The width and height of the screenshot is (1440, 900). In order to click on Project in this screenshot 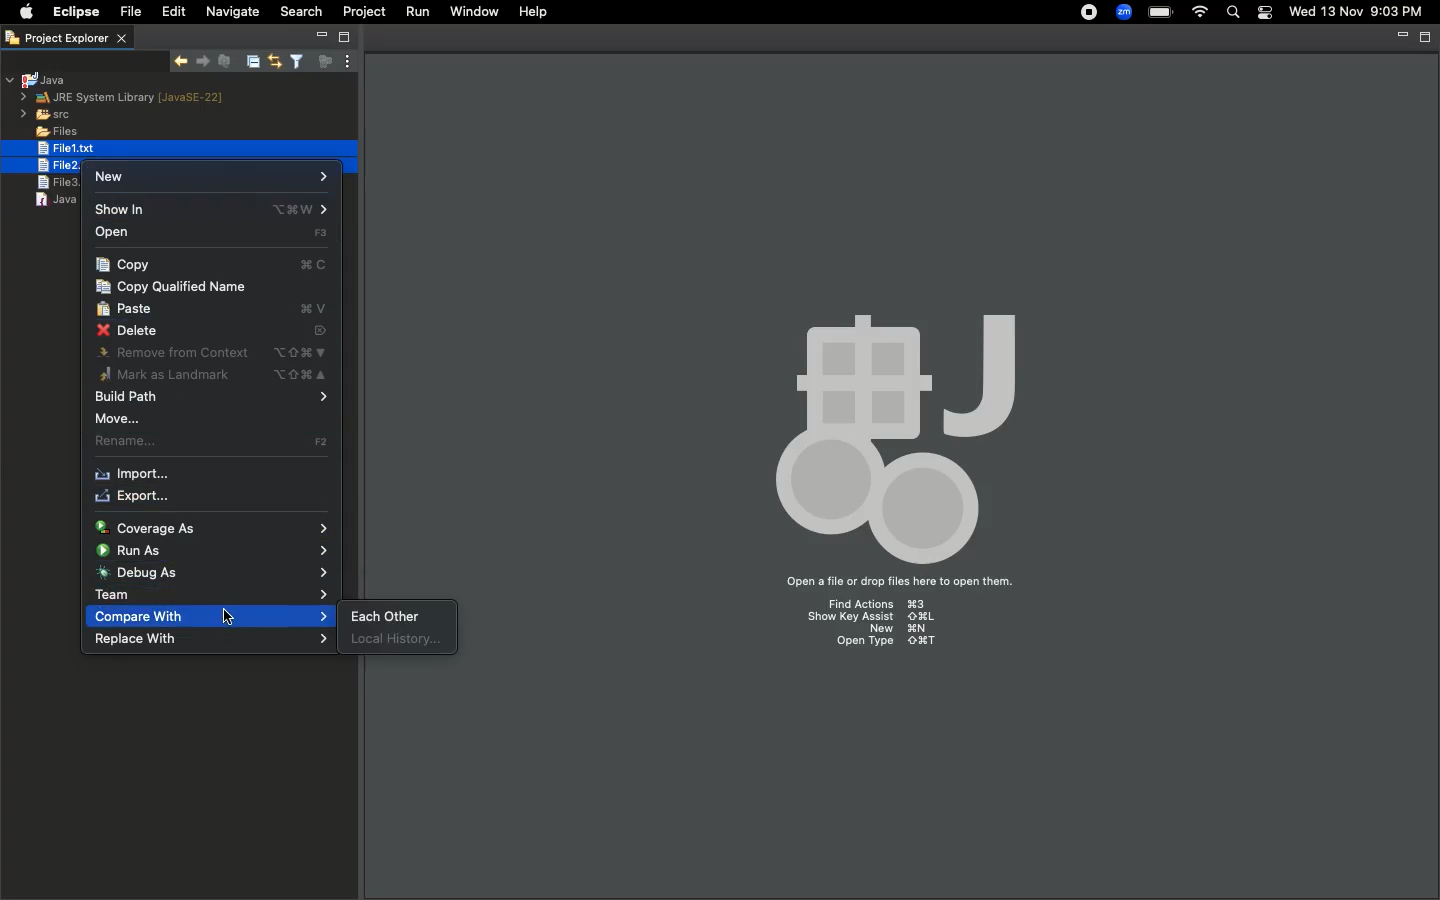, I will do `click(365, 12)`.